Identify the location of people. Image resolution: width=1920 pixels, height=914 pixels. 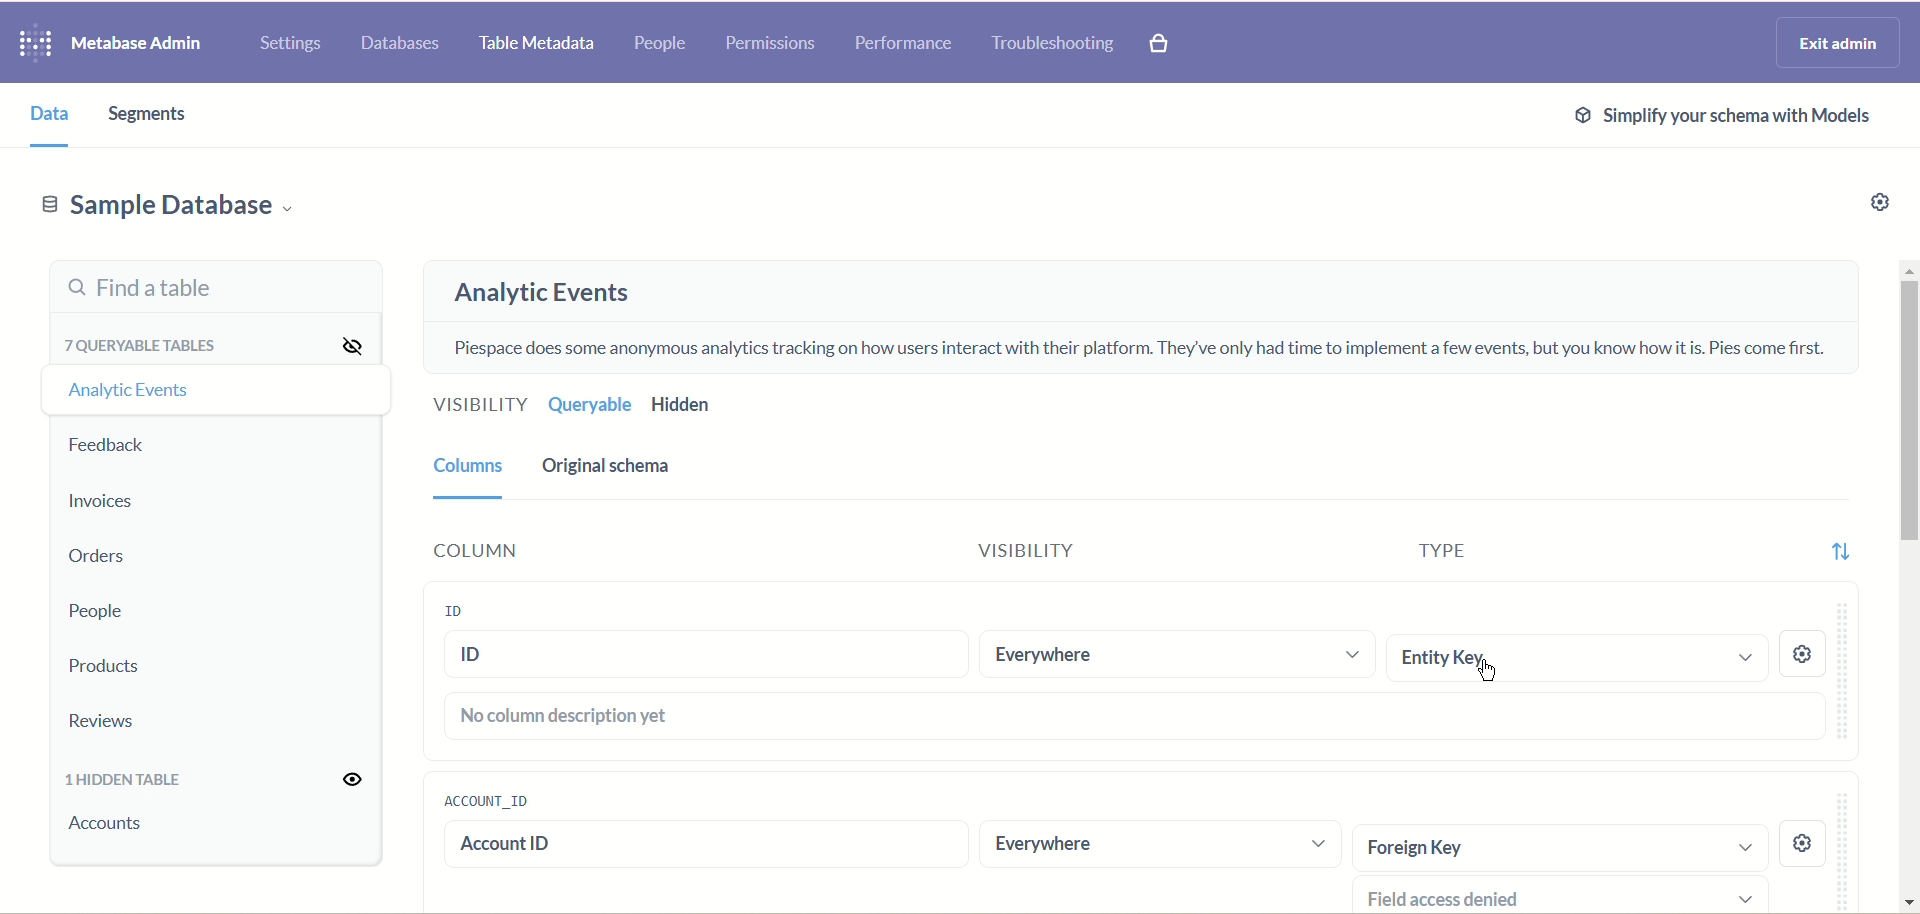
(659, 45).